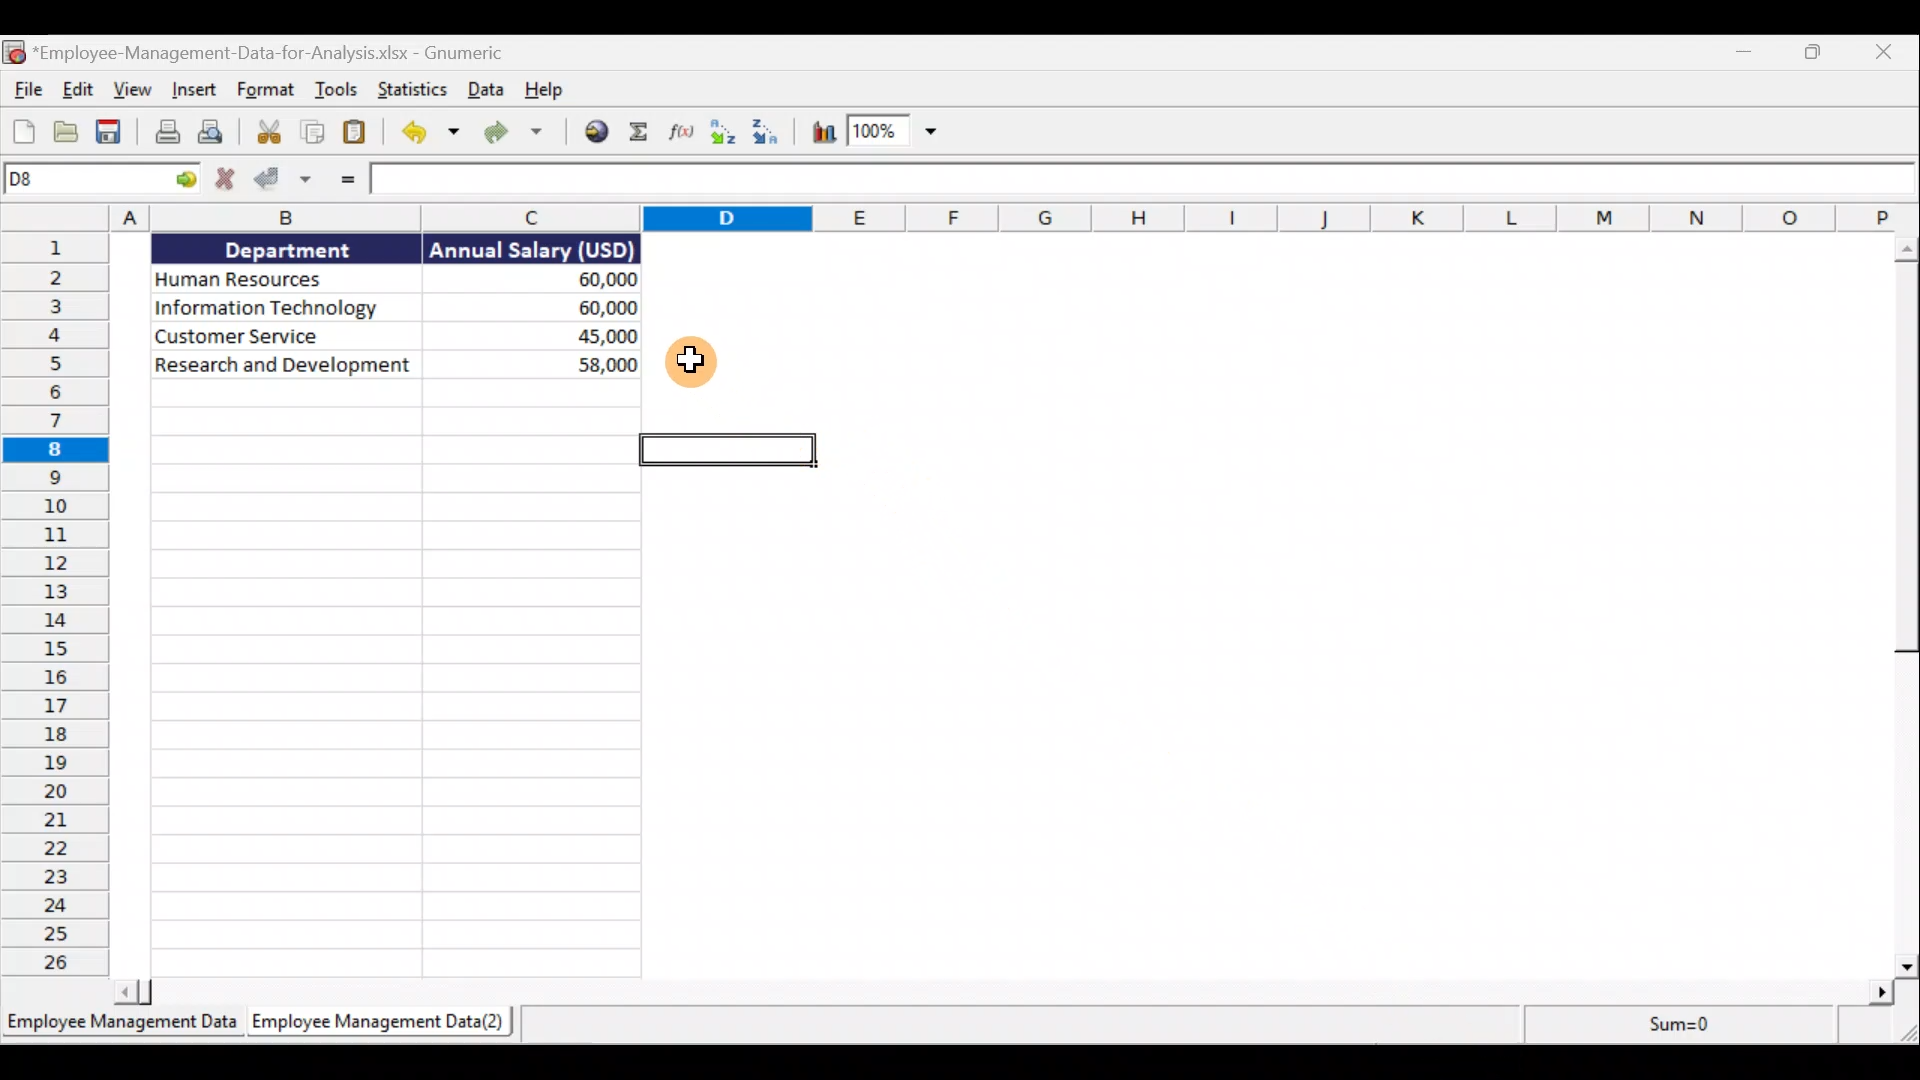 This screenshot has height=1080, width=1920. Describe the element at coordinates (904, 135) in the screenshot. I see `Zoom` at that location.